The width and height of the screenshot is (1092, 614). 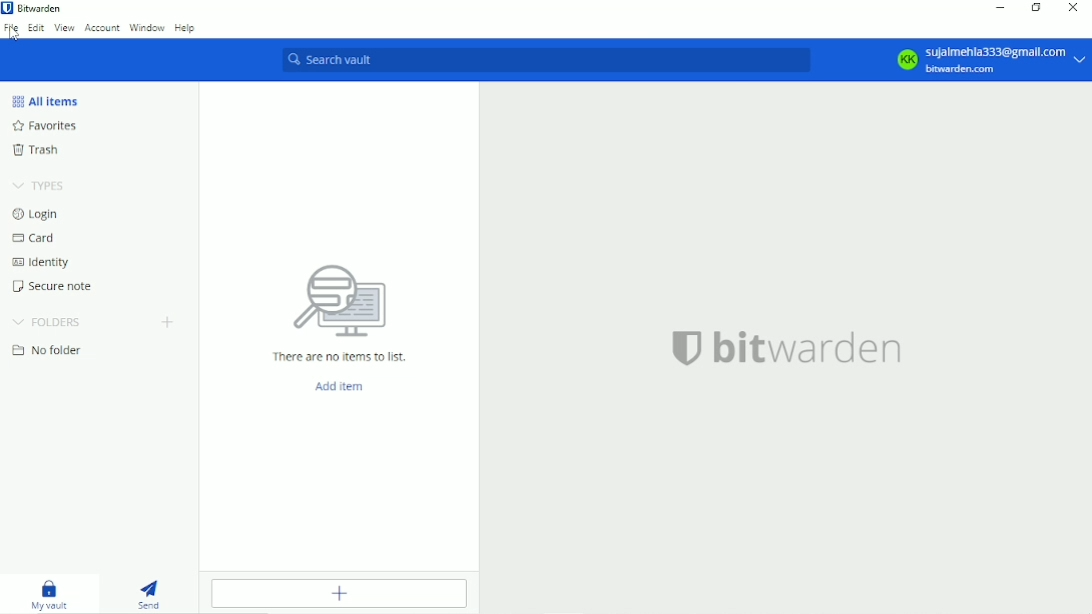 I want to click on Login, so click(x=41, y=215).